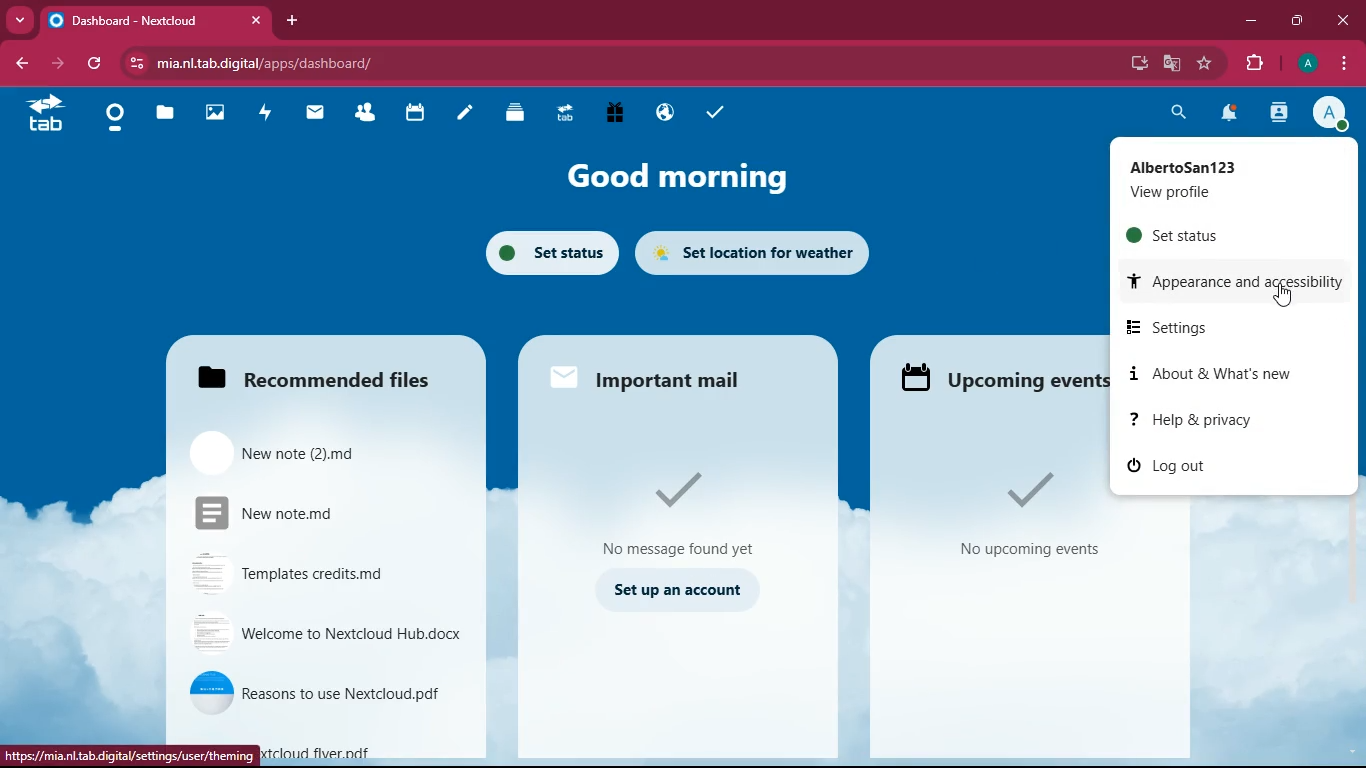 The height and width of the screenshot is (768, 1366). I want to click on help & privacy, so click(1229, 419).